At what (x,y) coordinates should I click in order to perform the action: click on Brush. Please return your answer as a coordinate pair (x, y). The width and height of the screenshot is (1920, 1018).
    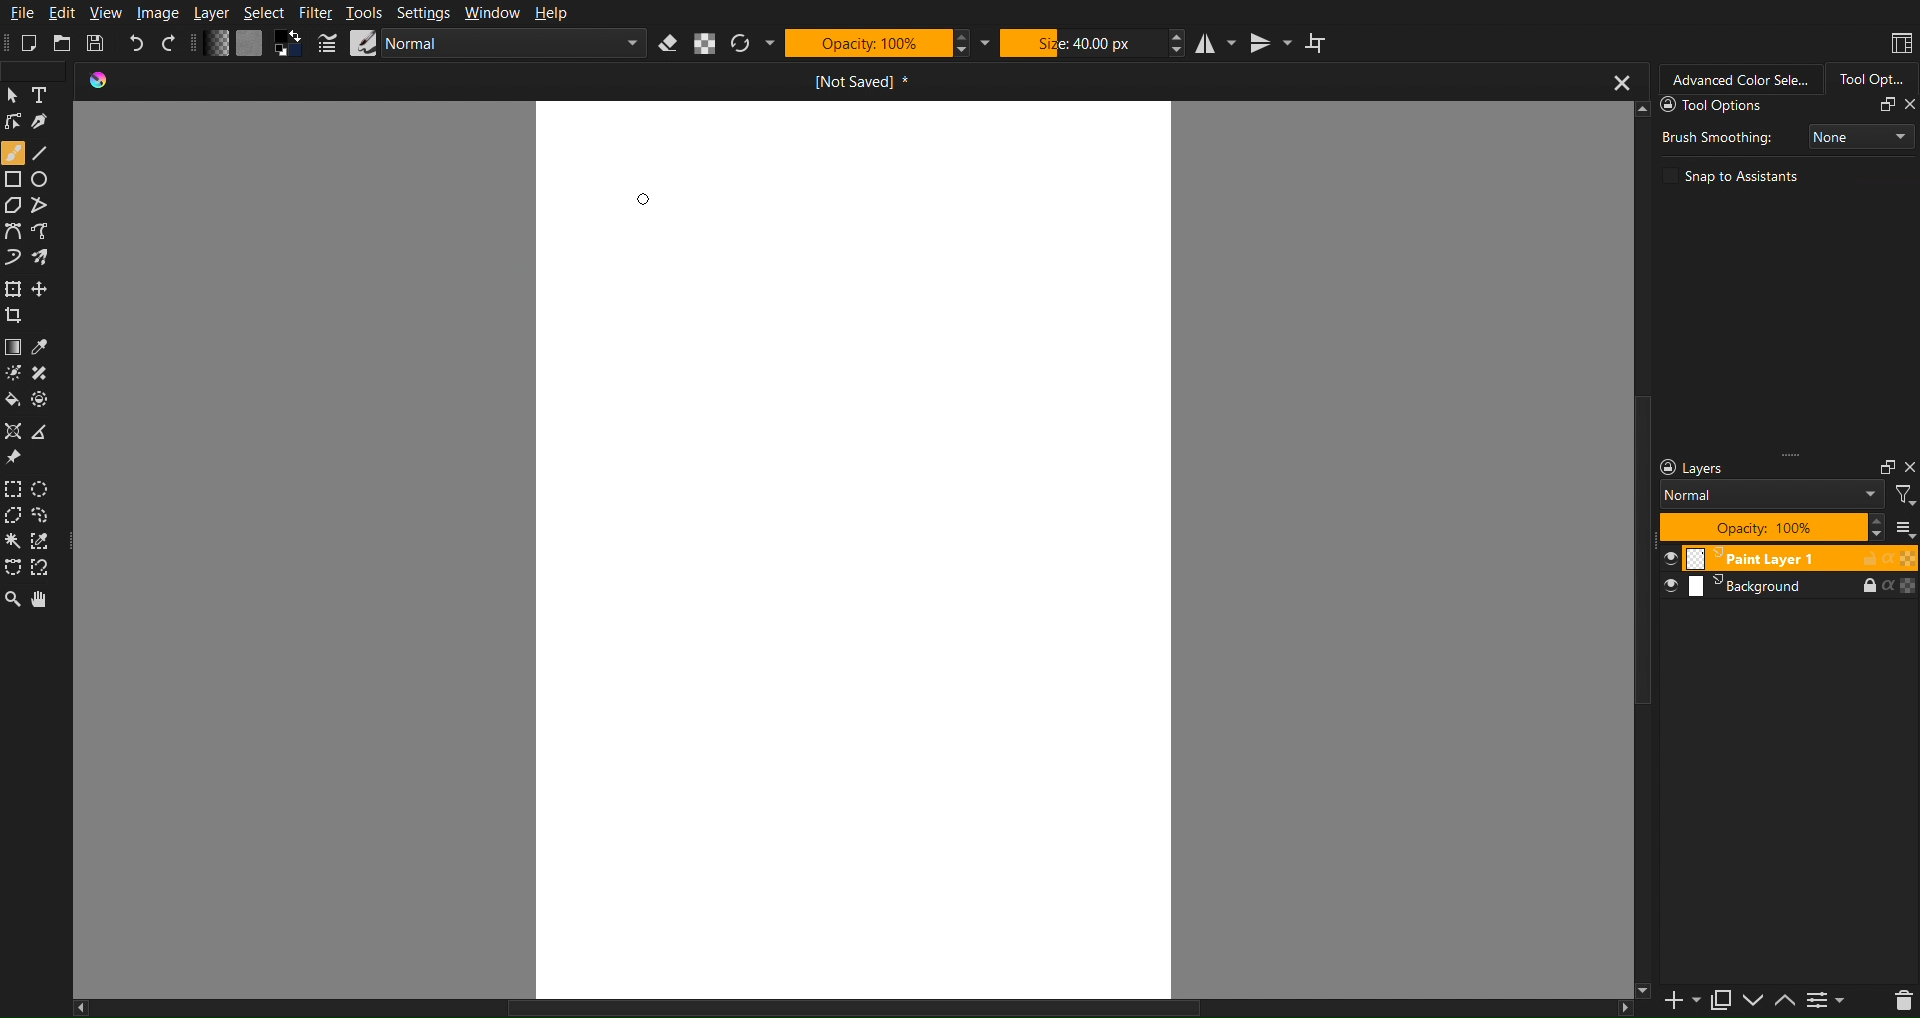
    Looking at the image, I should click on (12, 370).